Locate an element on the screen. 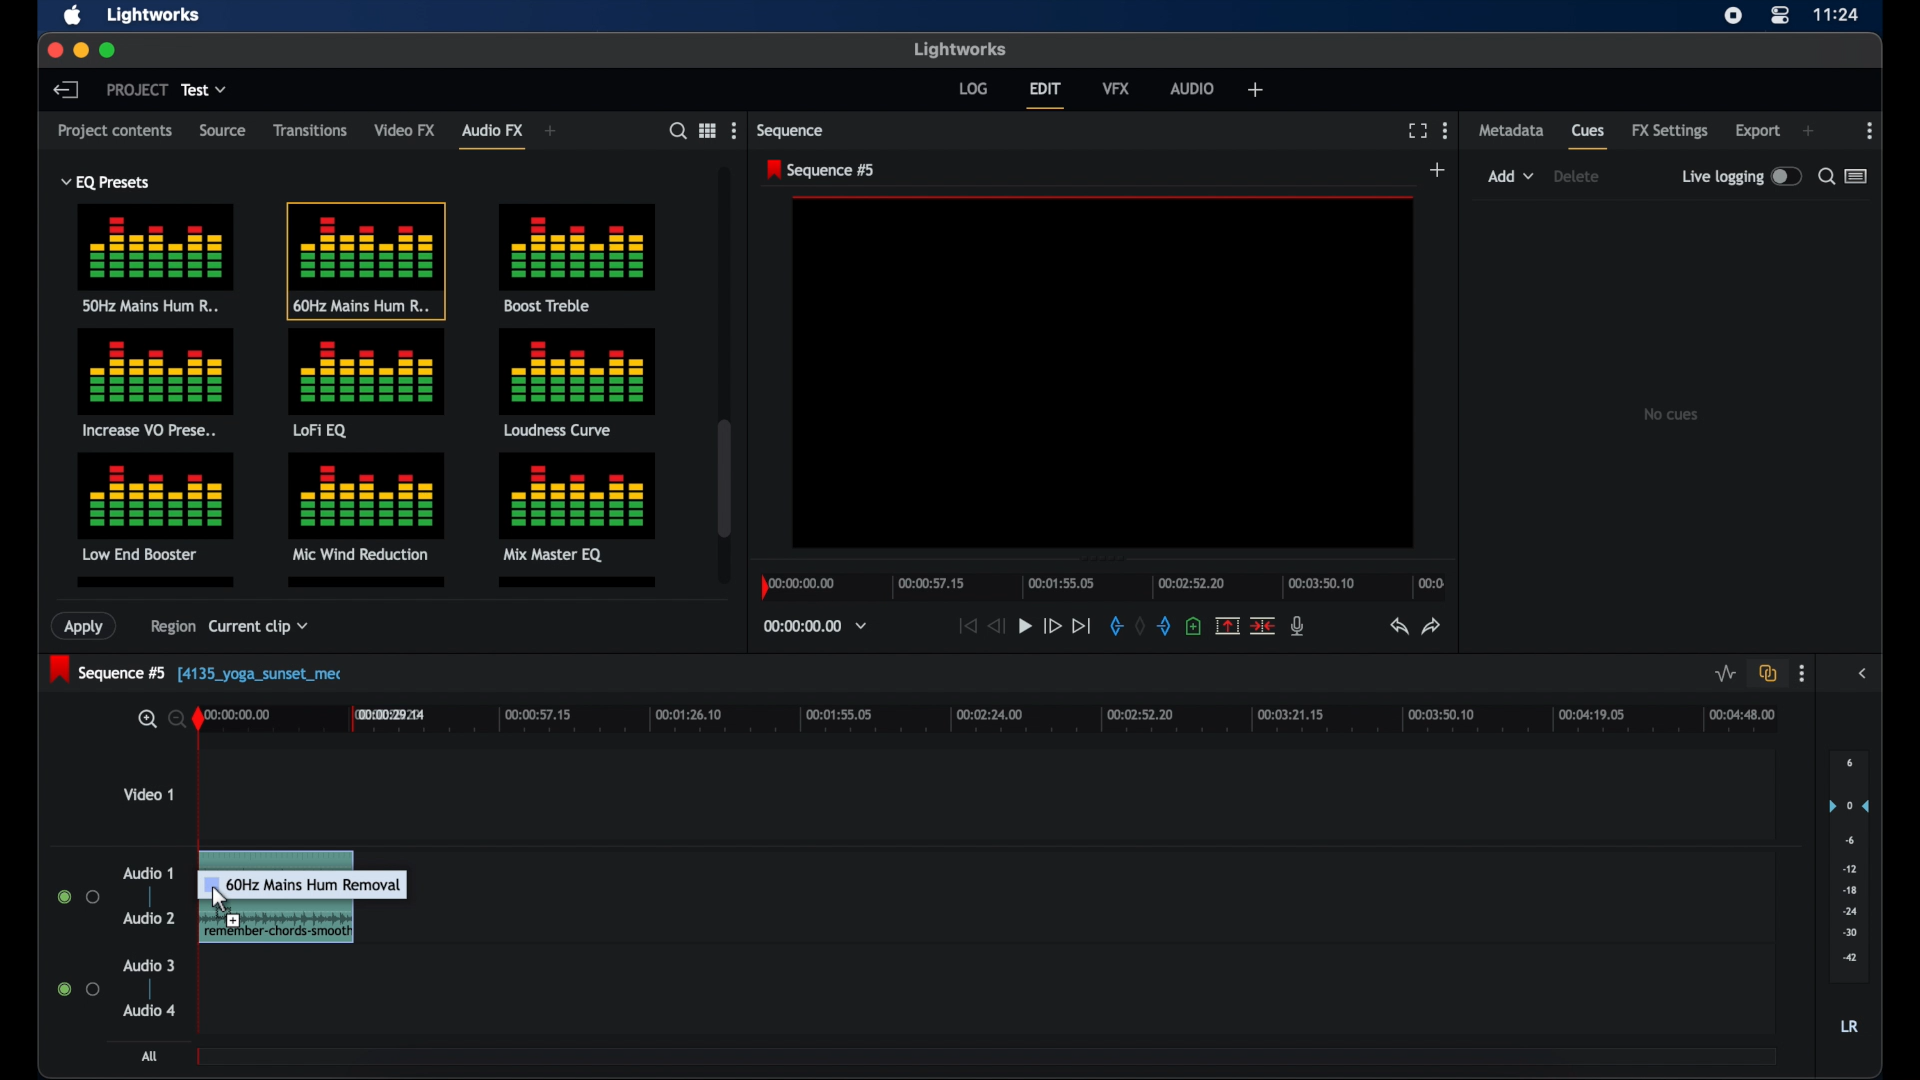 The width and height of the screenshot is (1920, 1080). mic wind reduction is located at coordinates (365, 507).